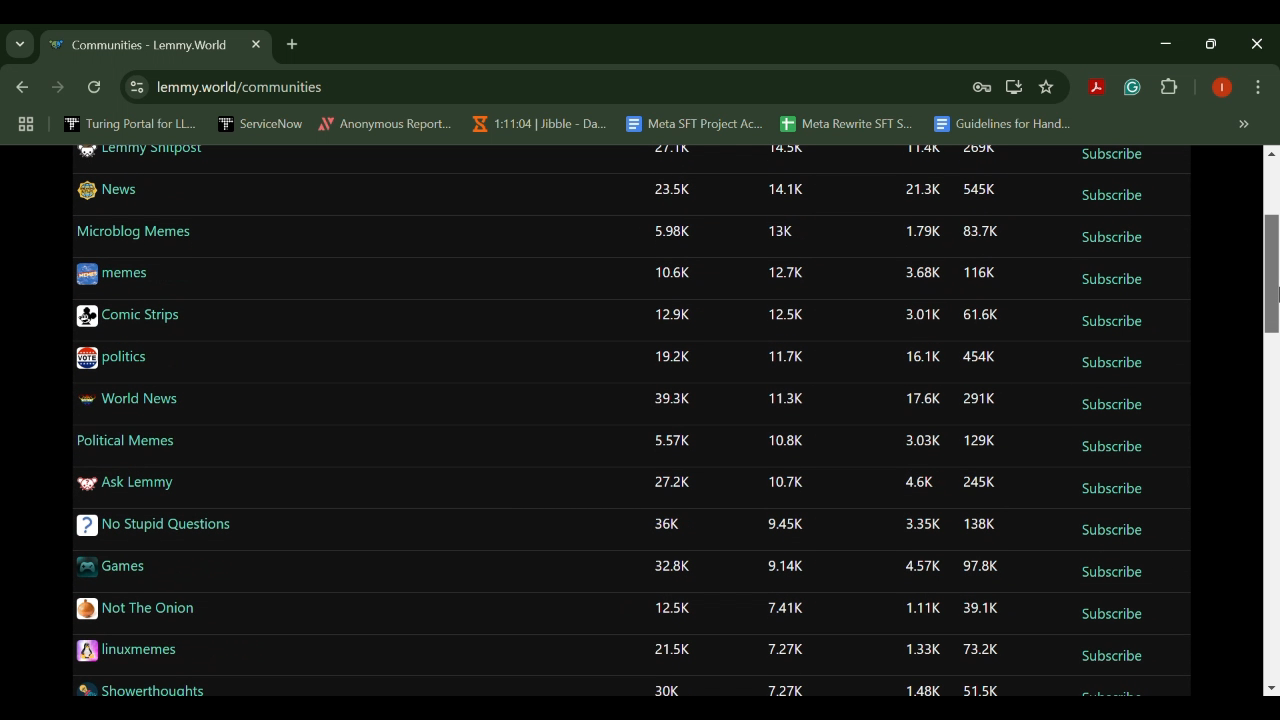 The image size is (1280, 720). I want to click on Meta SFT Project Ac..., so click(693, 125).